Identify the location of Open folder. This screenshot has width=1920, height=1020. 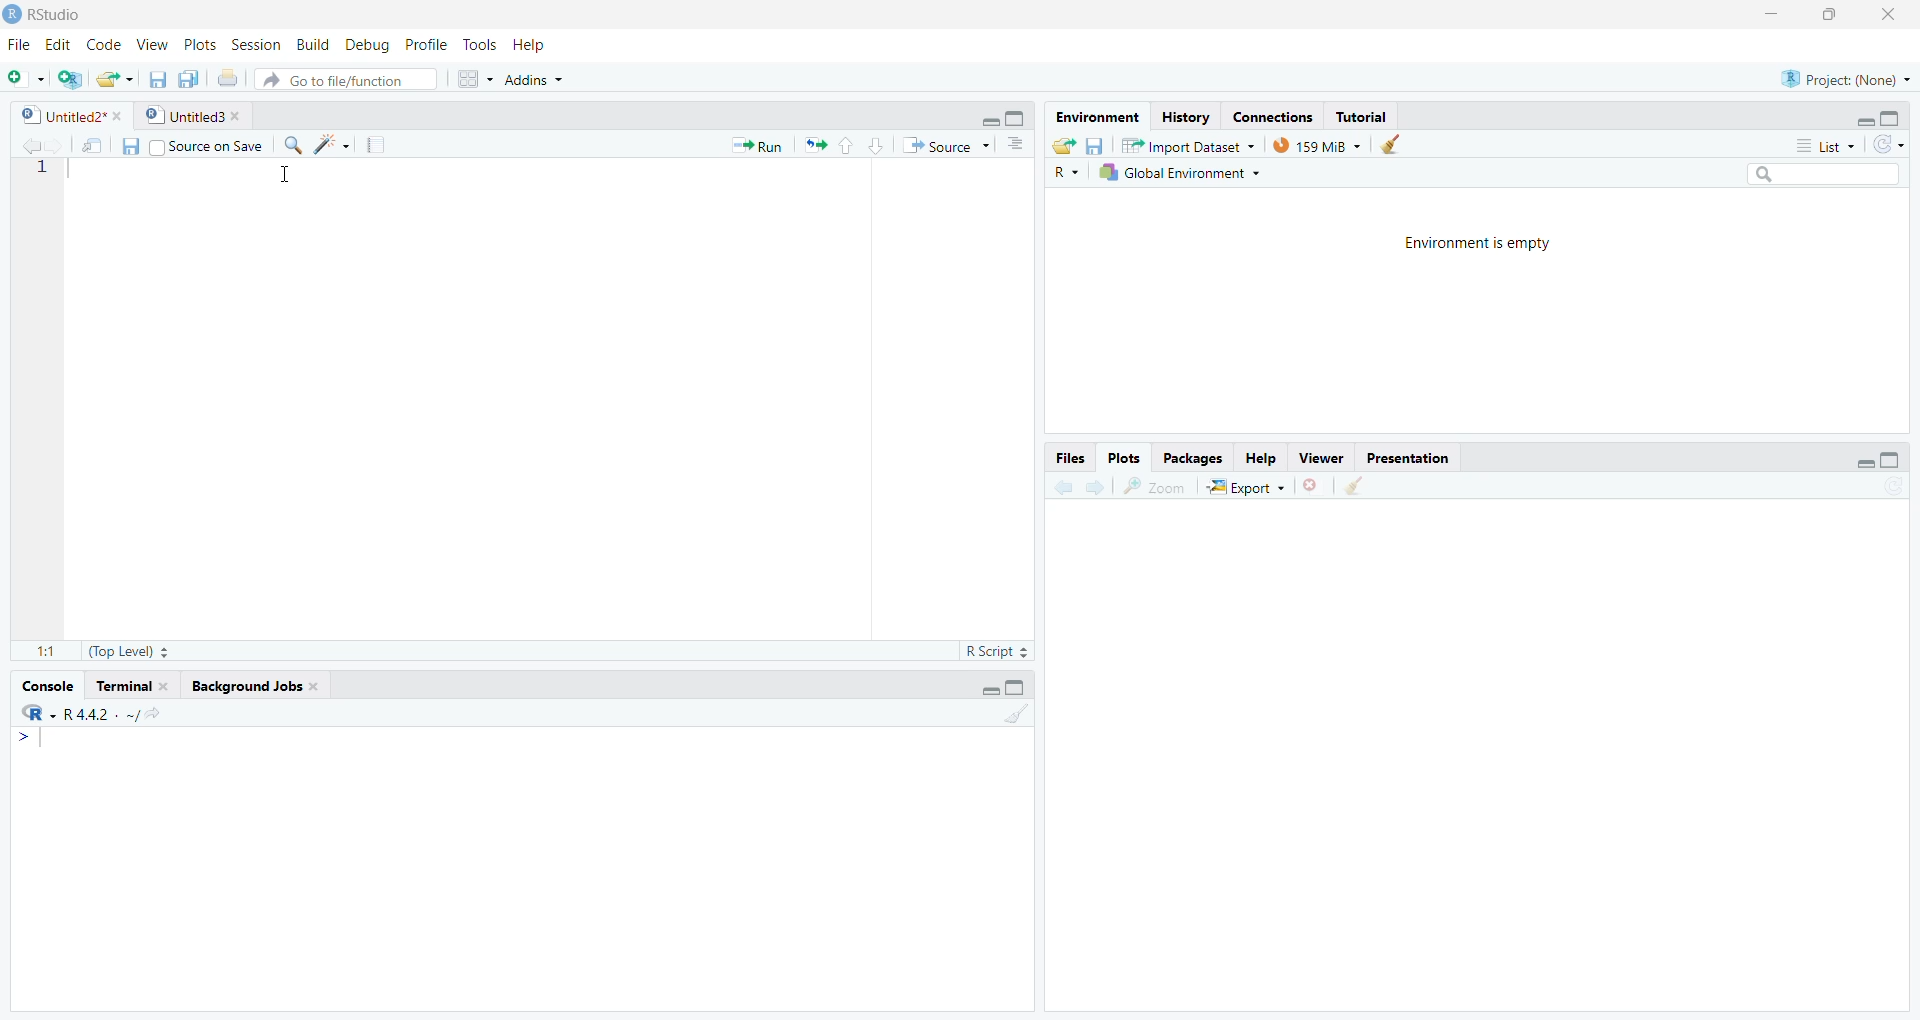
(113, 79).